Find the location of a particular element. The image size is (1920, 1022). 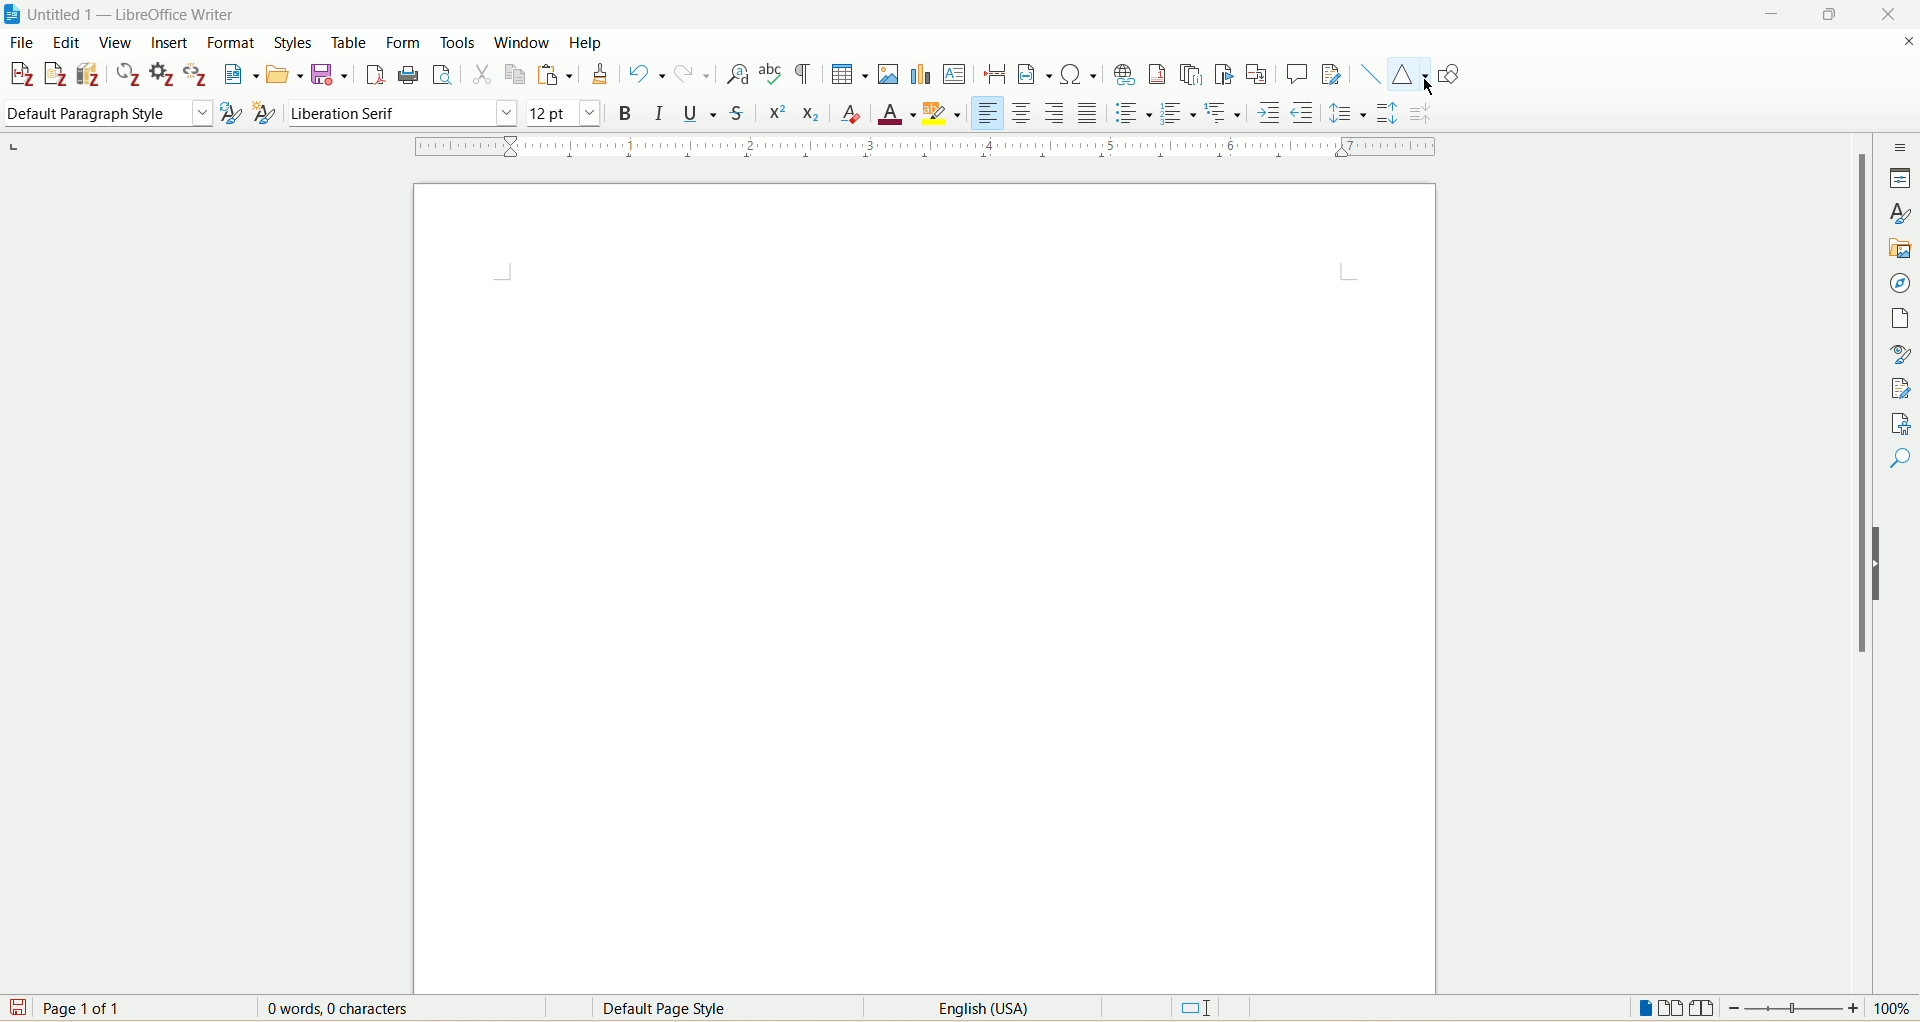

add citation is located at coordinates (19, 75).